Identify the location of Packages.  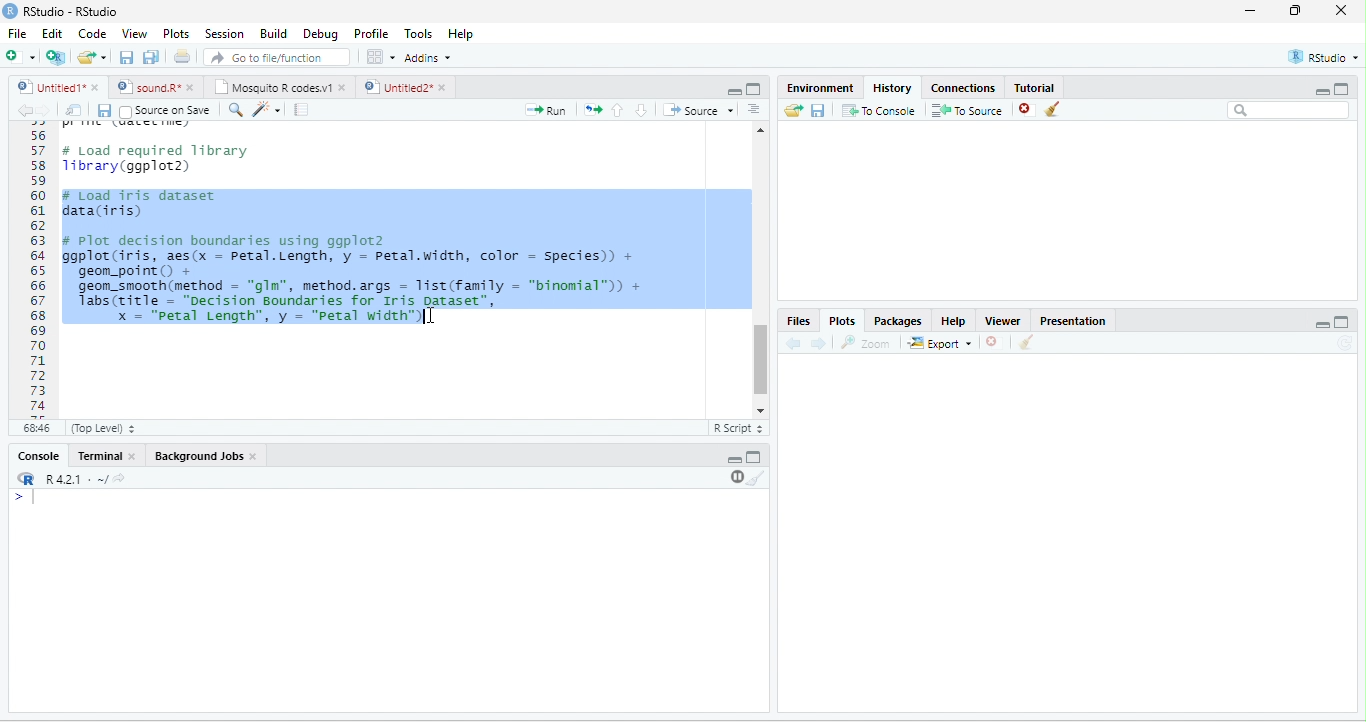
(898, 322).